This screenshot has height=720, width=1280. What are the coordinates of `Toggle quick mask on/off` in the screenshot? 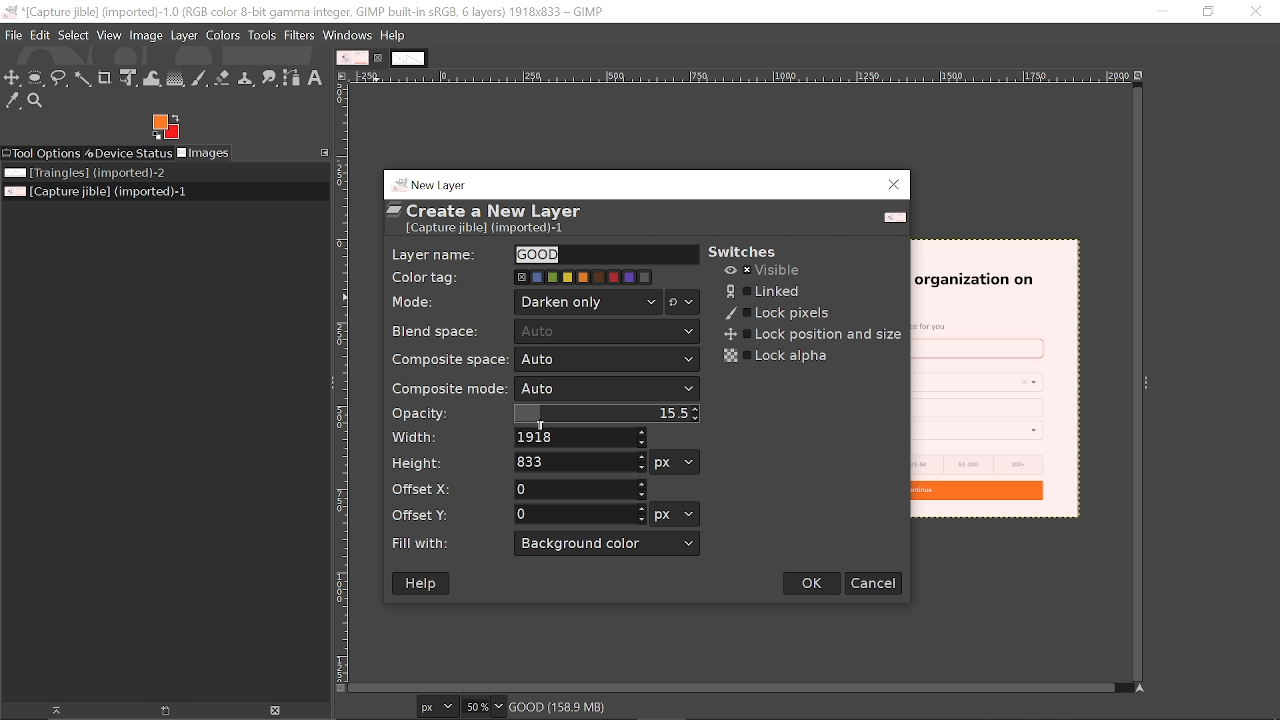 It's located at (339, 690).